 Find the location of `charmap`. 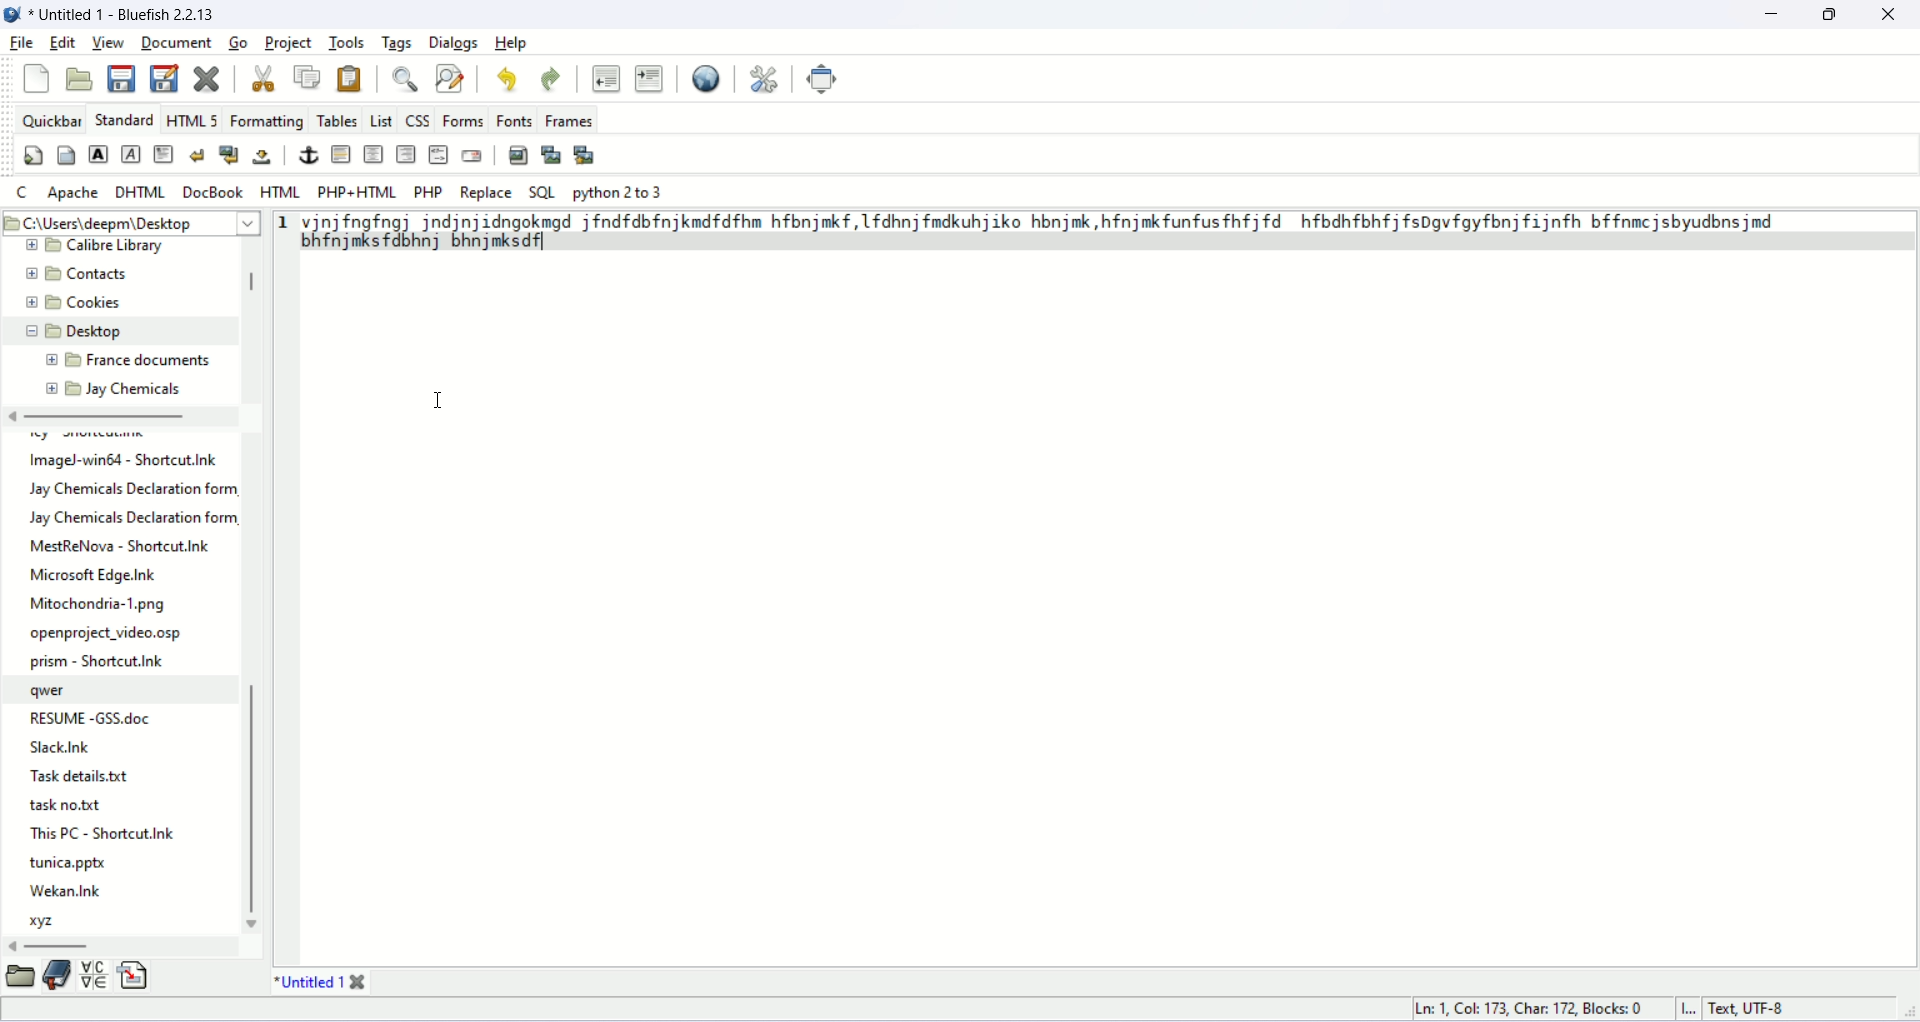

charmap is located at coordinates (95, 977).